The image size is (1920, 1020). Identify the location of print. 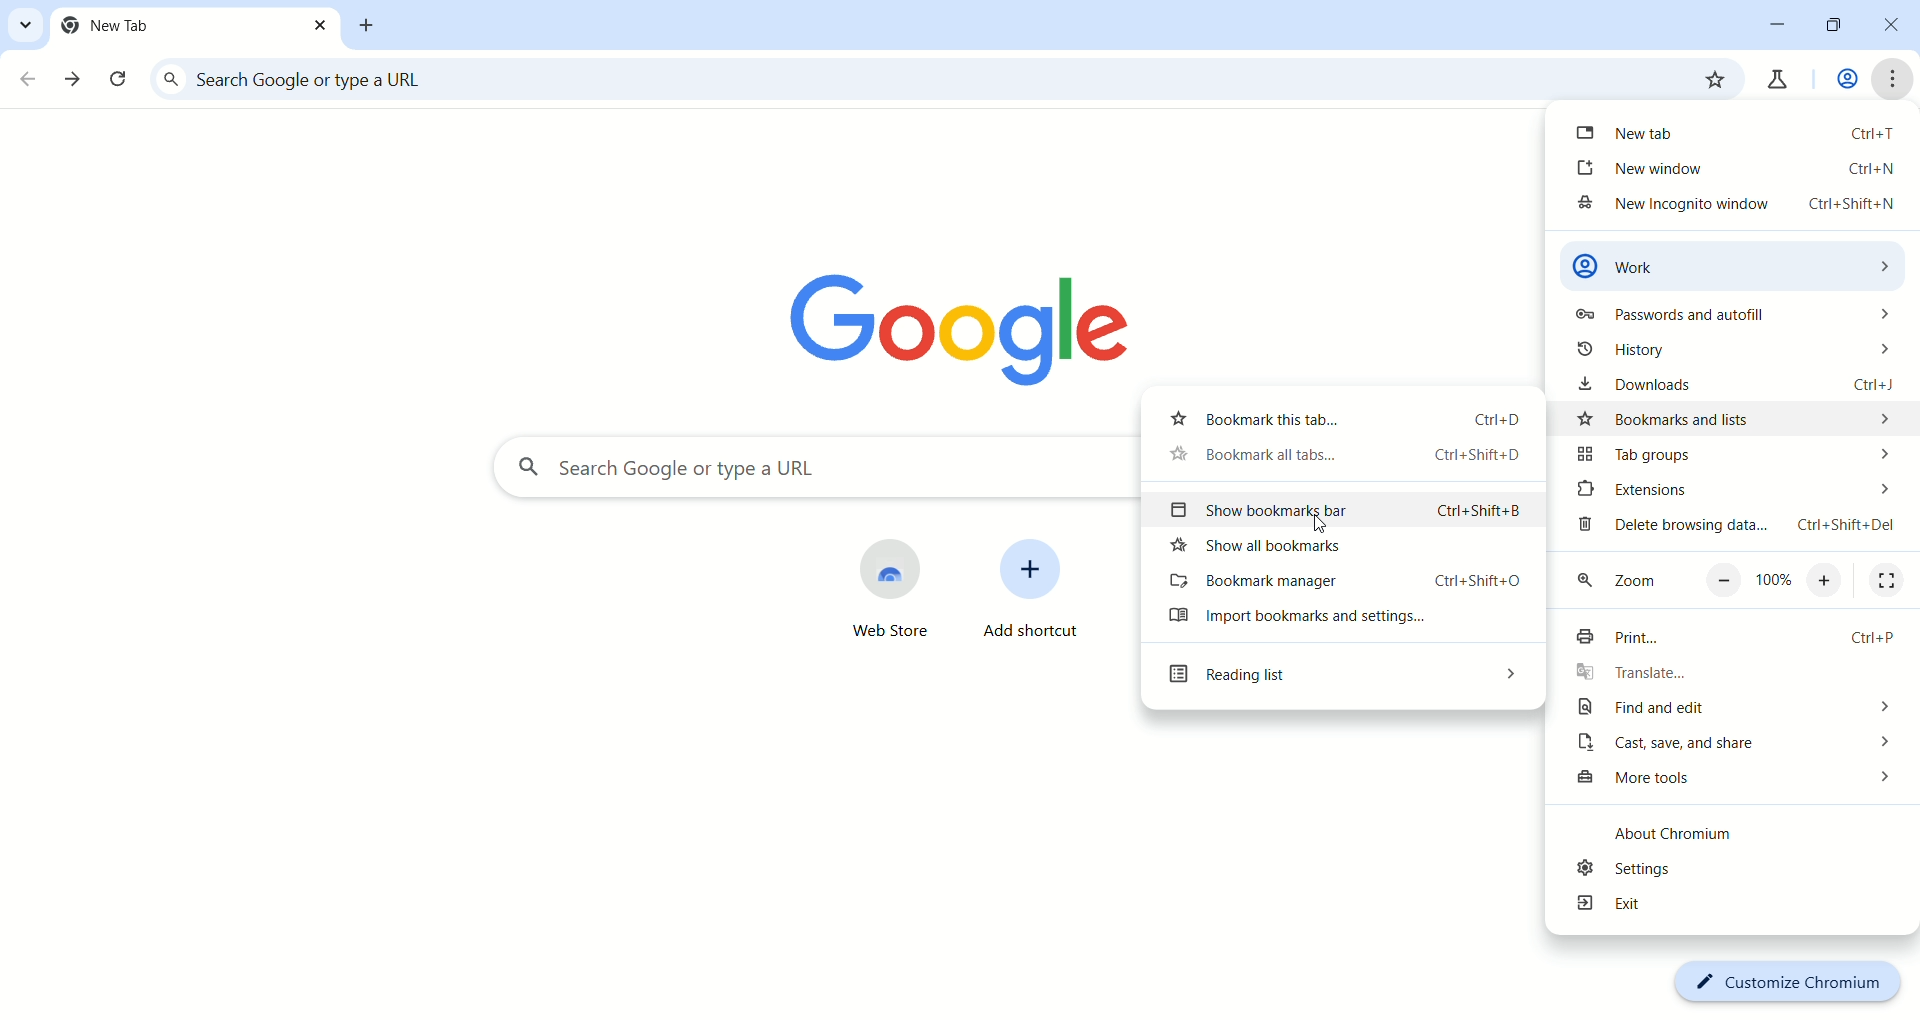
(1729, 640).